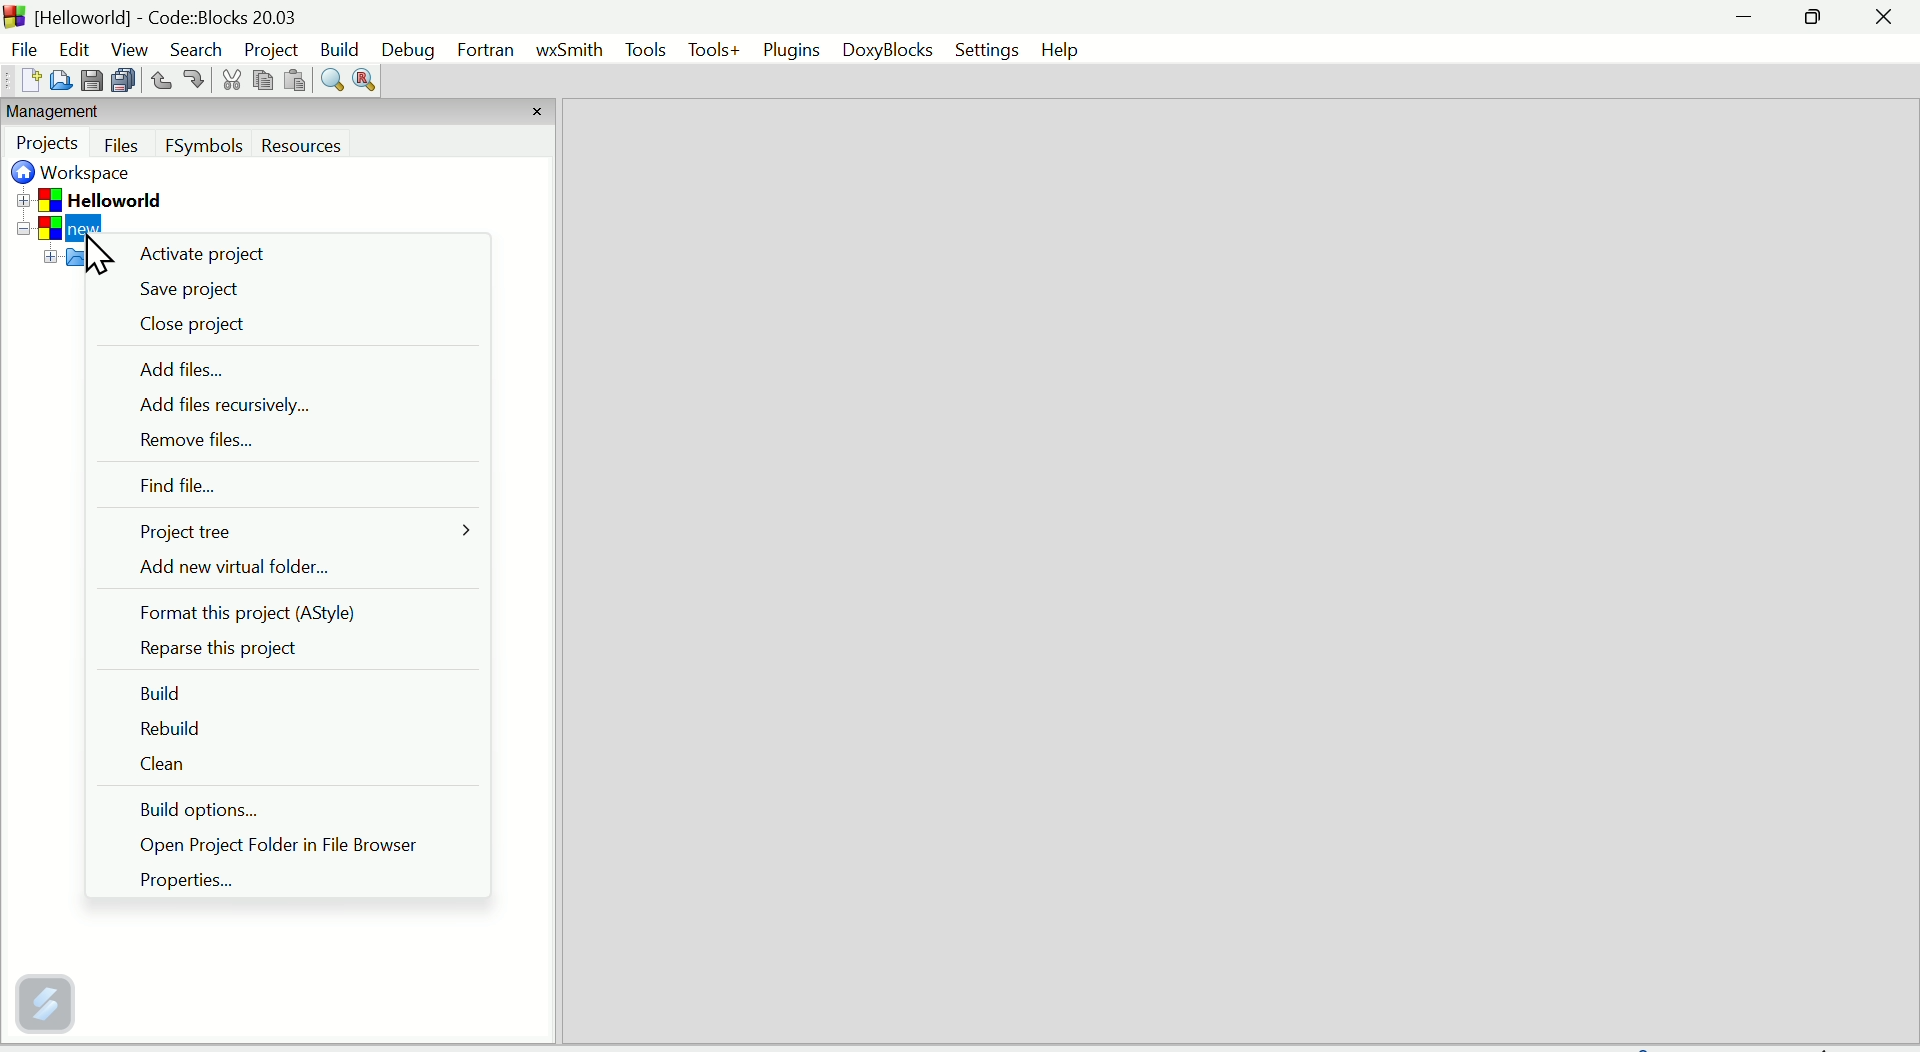 The height and width of the screenshot is (1052, 1920). I want to click on Safe project, so click(195, 289).